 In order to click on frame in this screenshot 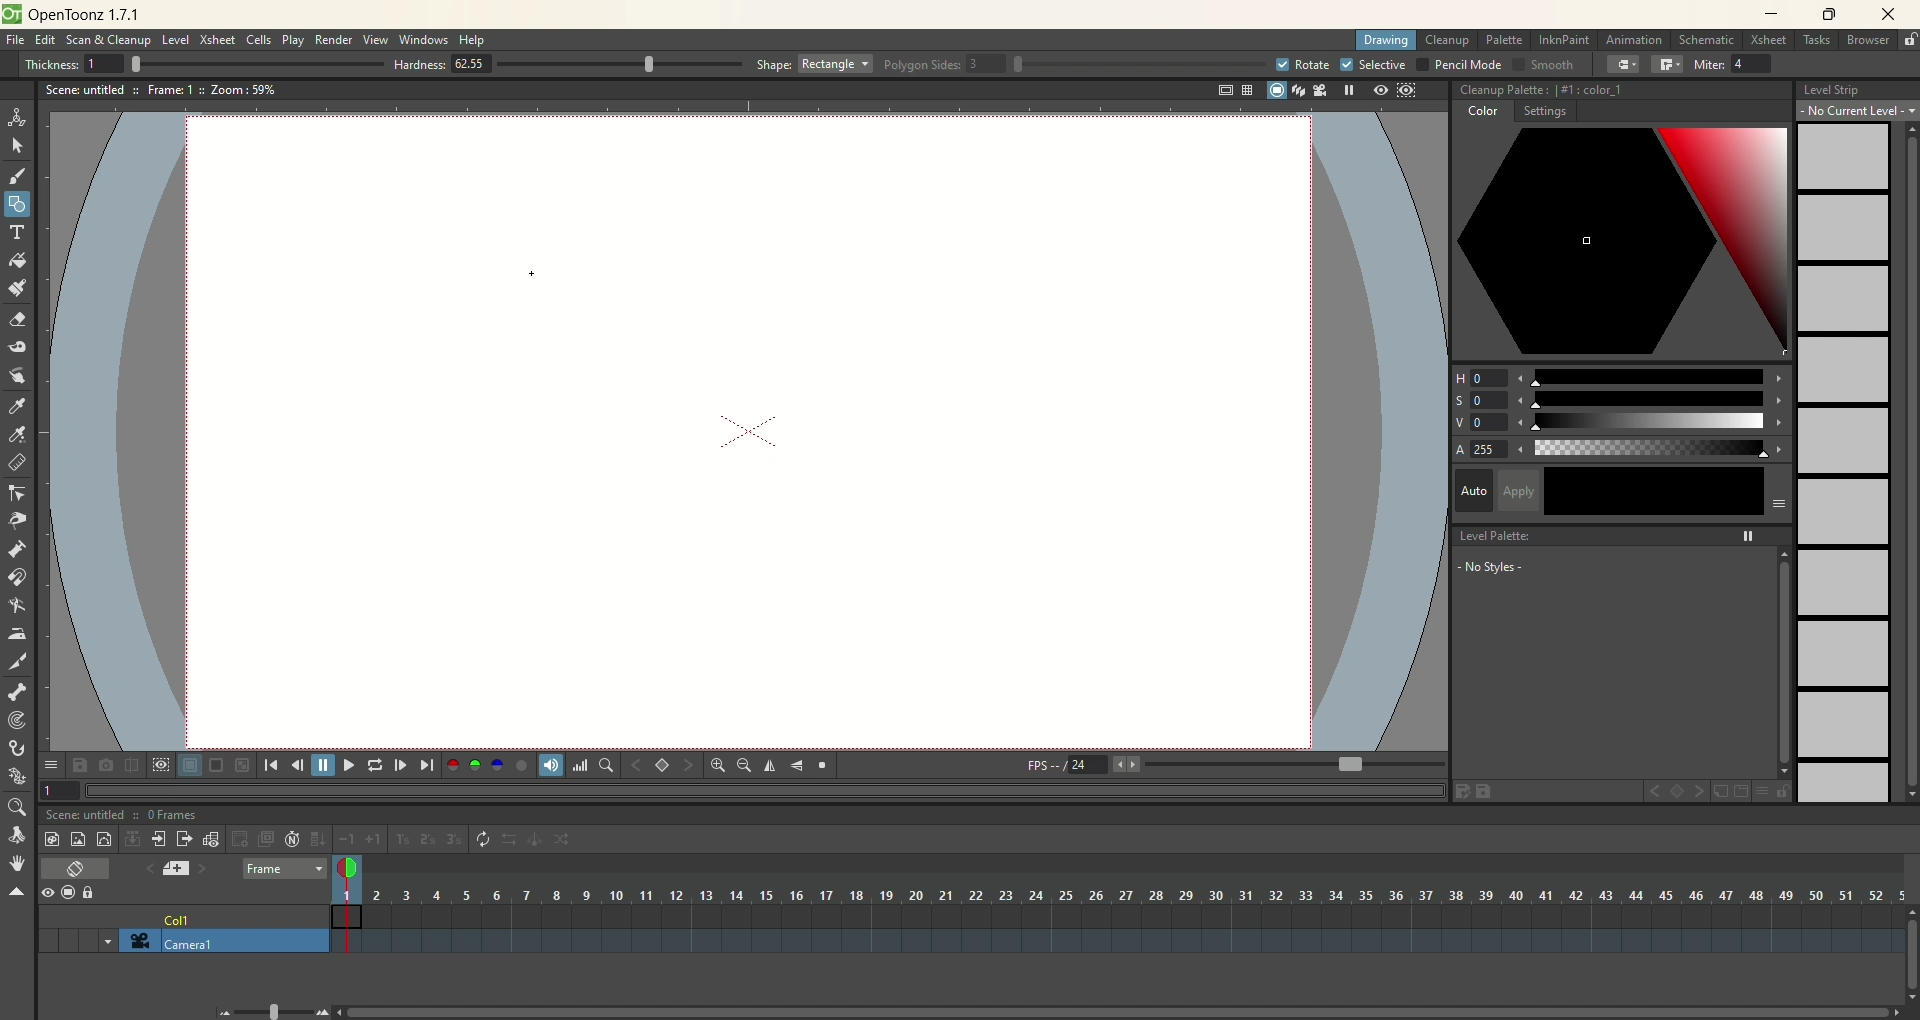, I will do `click(284, 870)`.